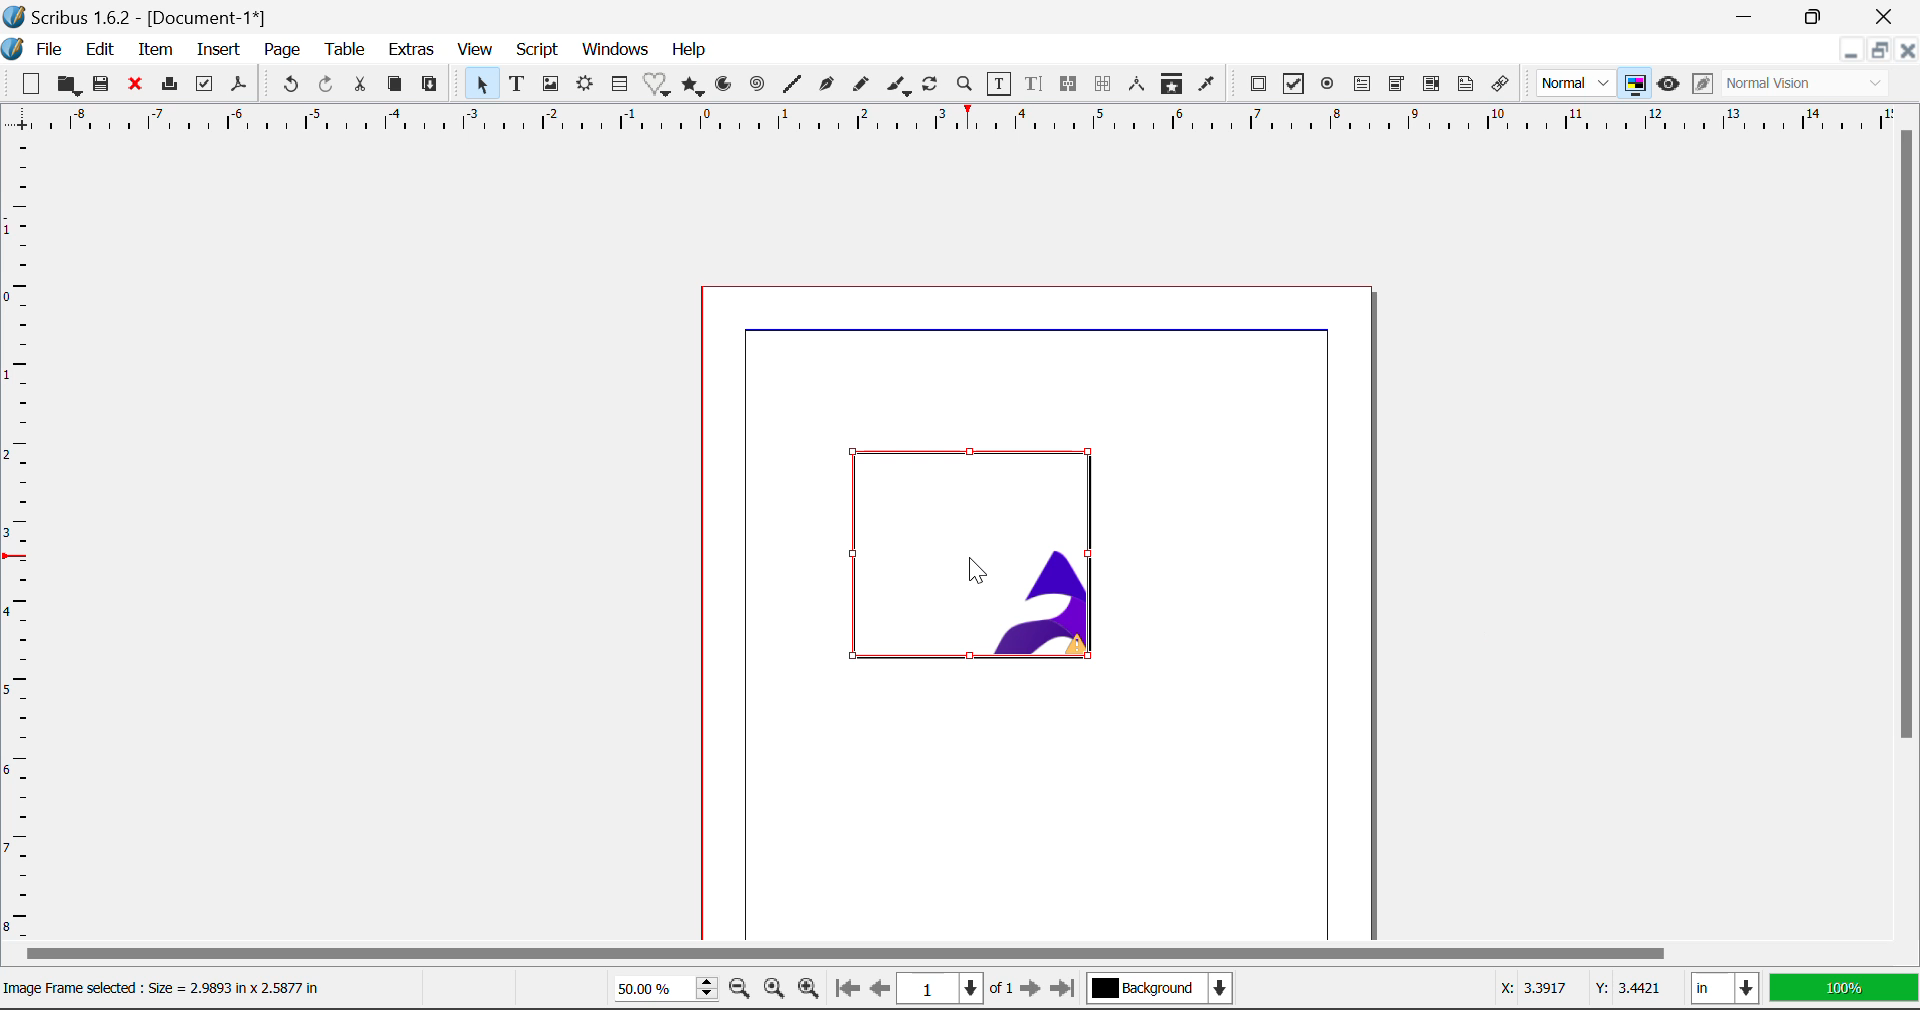 The height and width of the screenshot is (1010, 1920). I want to click on Restore Down, so click(1750, 17).